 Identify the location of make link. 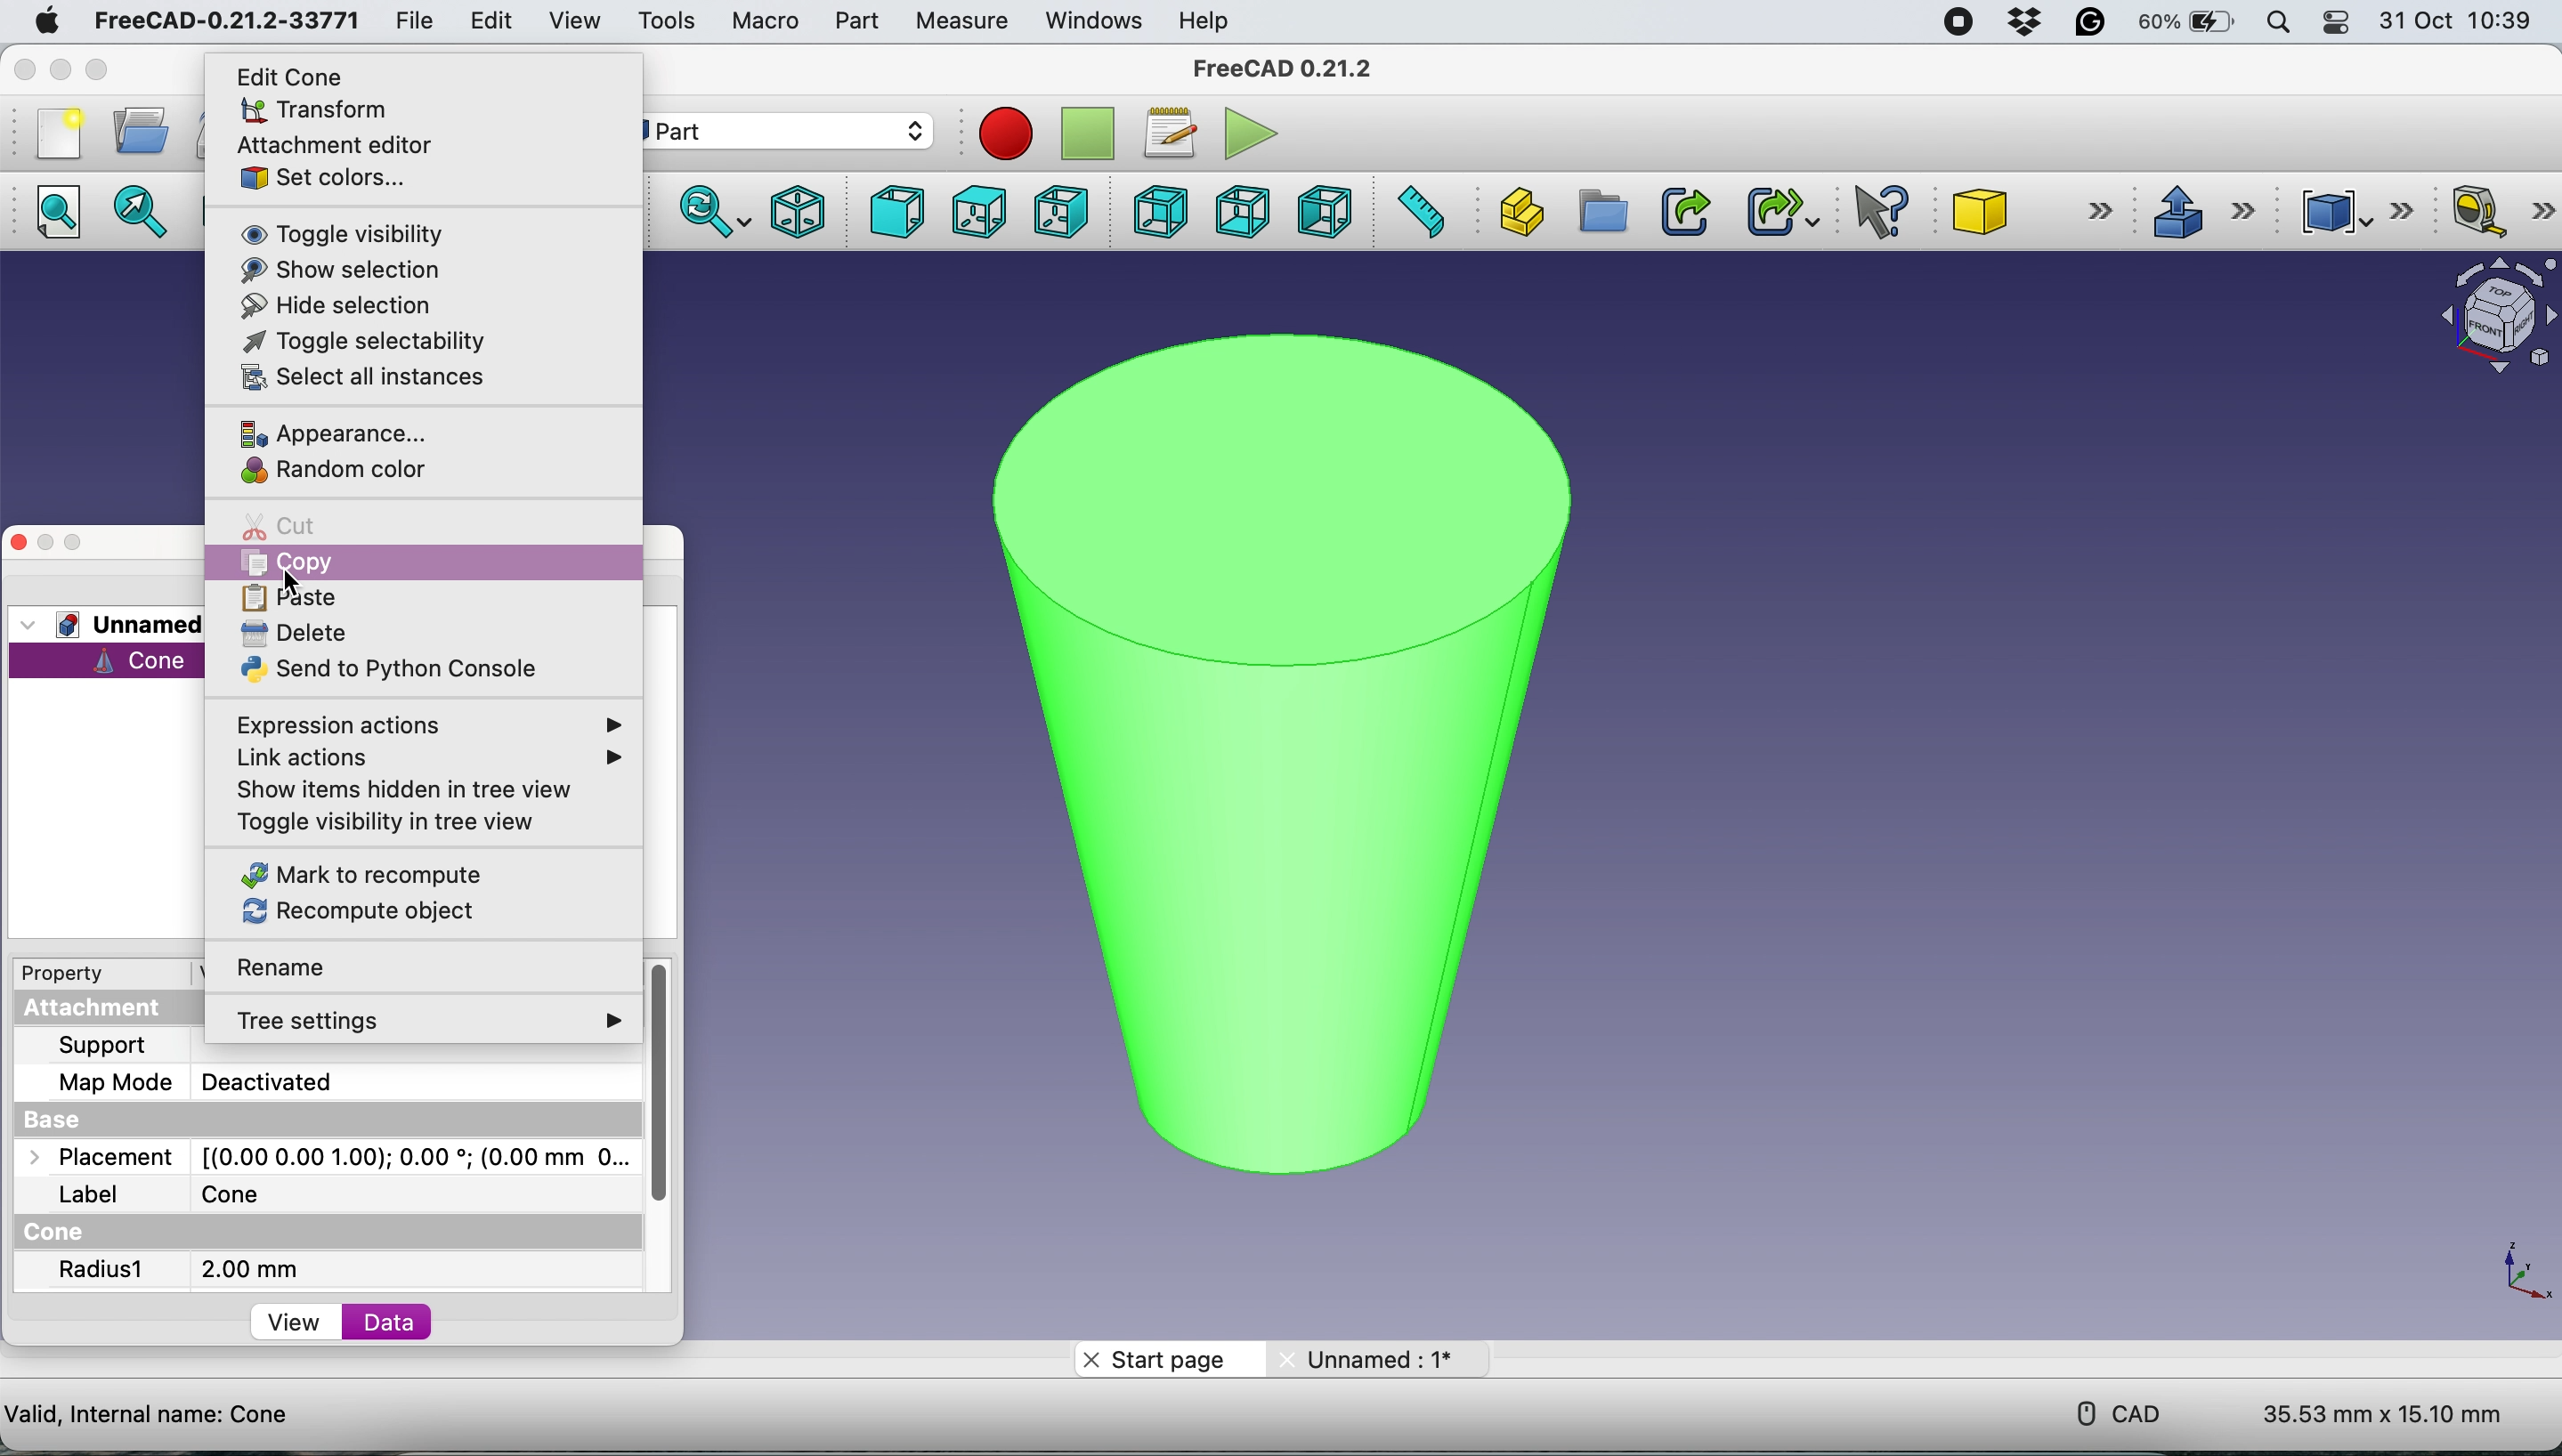
(1685, 210).